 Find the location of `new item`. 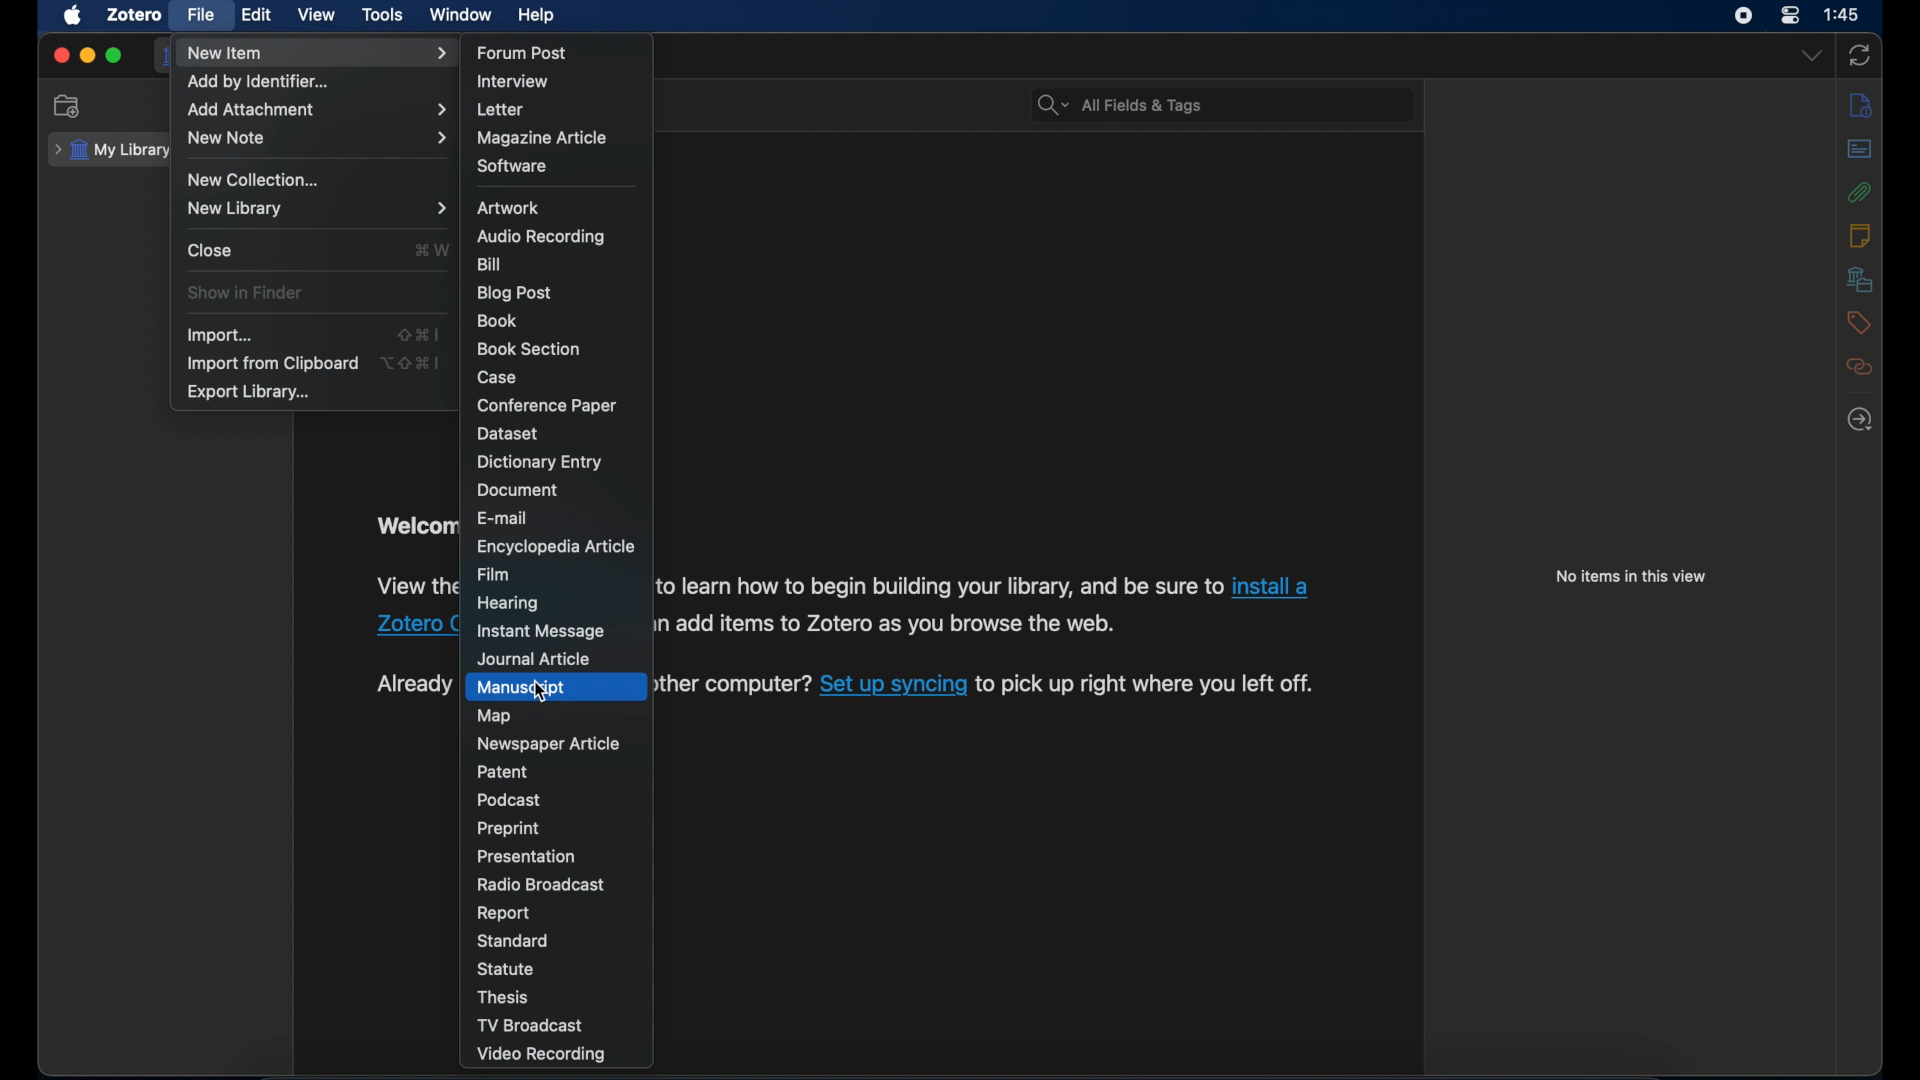

new item is located at coordinates (317, 53).